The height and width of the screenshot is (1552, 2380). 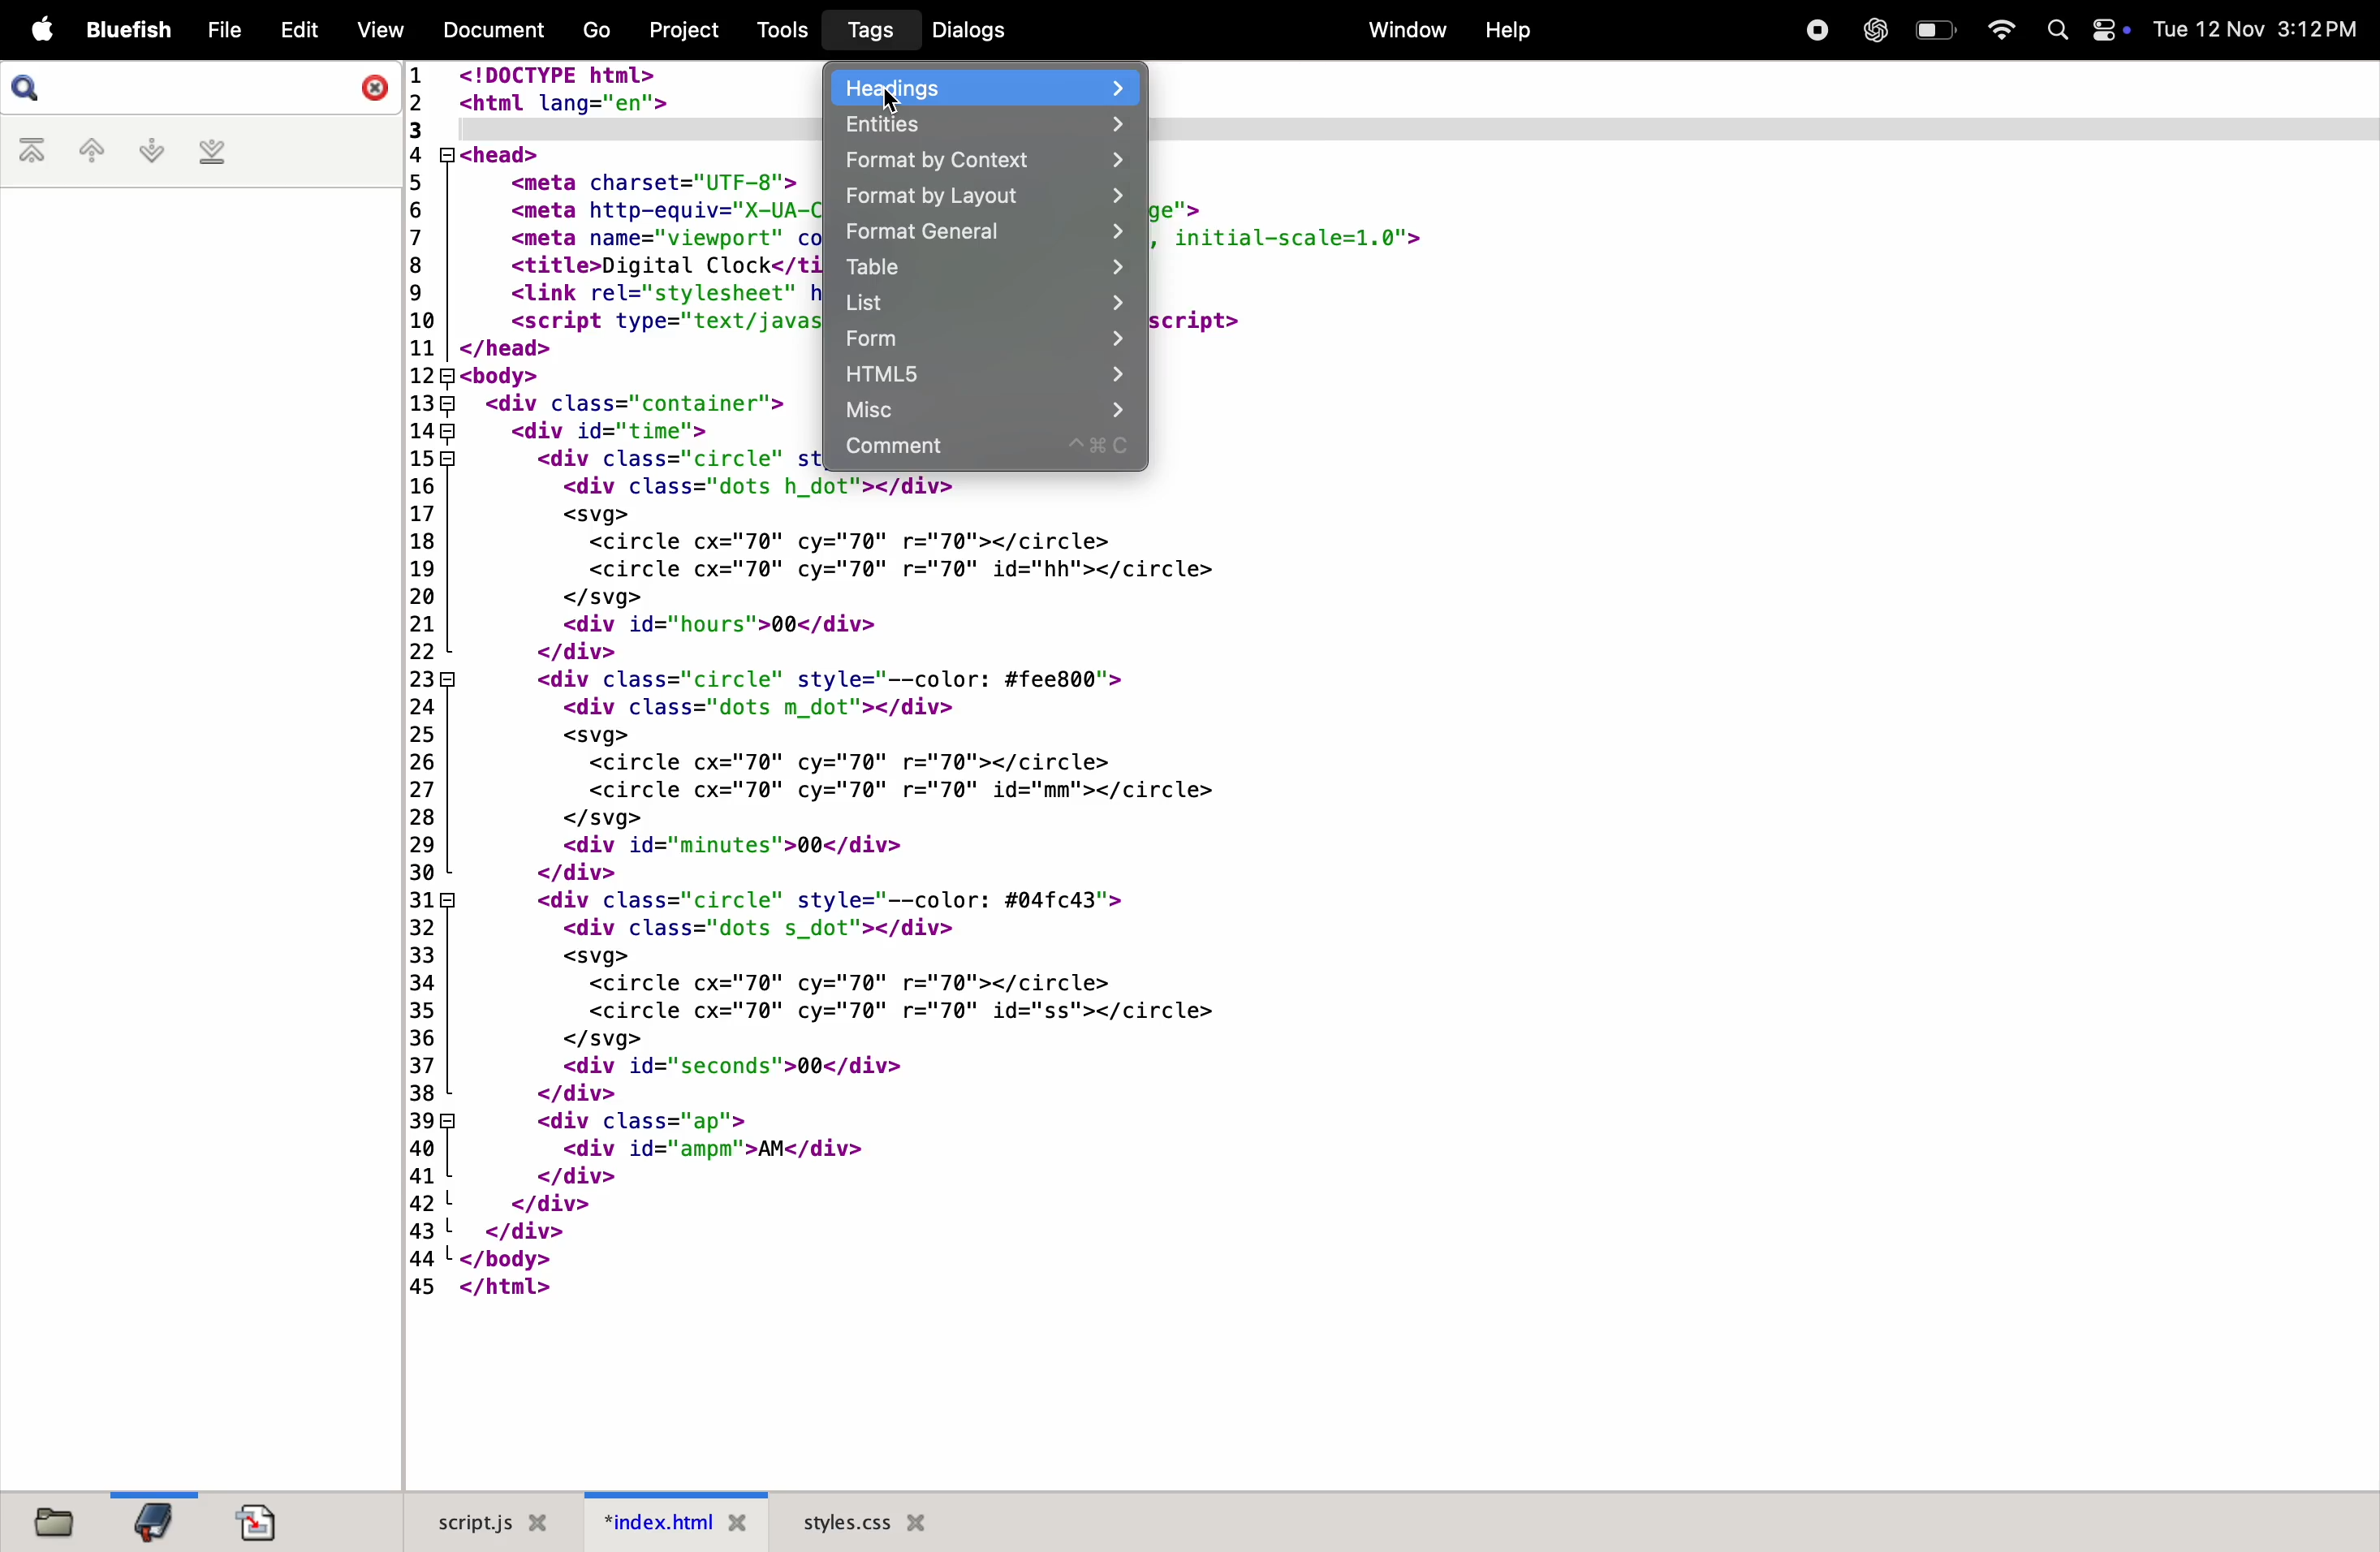 I want to click on cursor, so click(x=890, y=100).